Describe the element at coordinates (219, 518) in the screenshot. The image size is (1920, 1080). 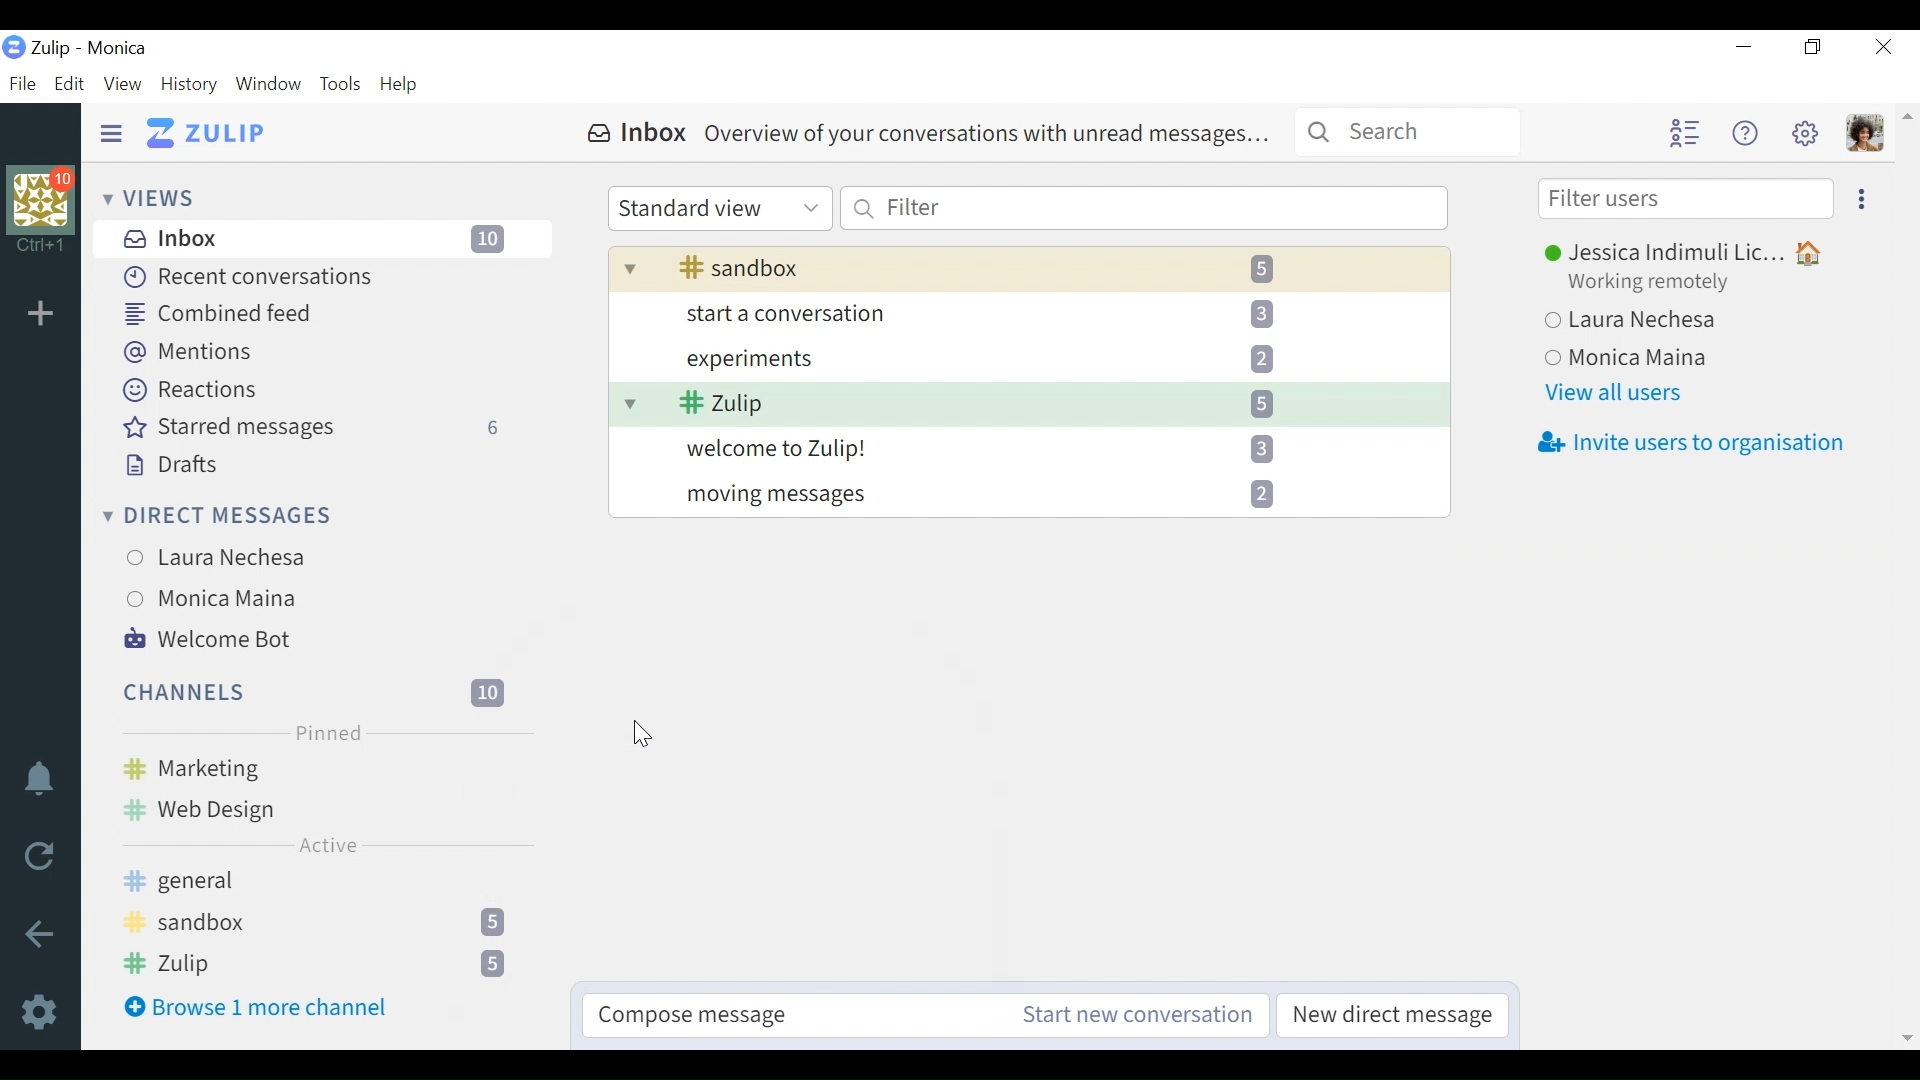
I see `Direct Messages` at that location.